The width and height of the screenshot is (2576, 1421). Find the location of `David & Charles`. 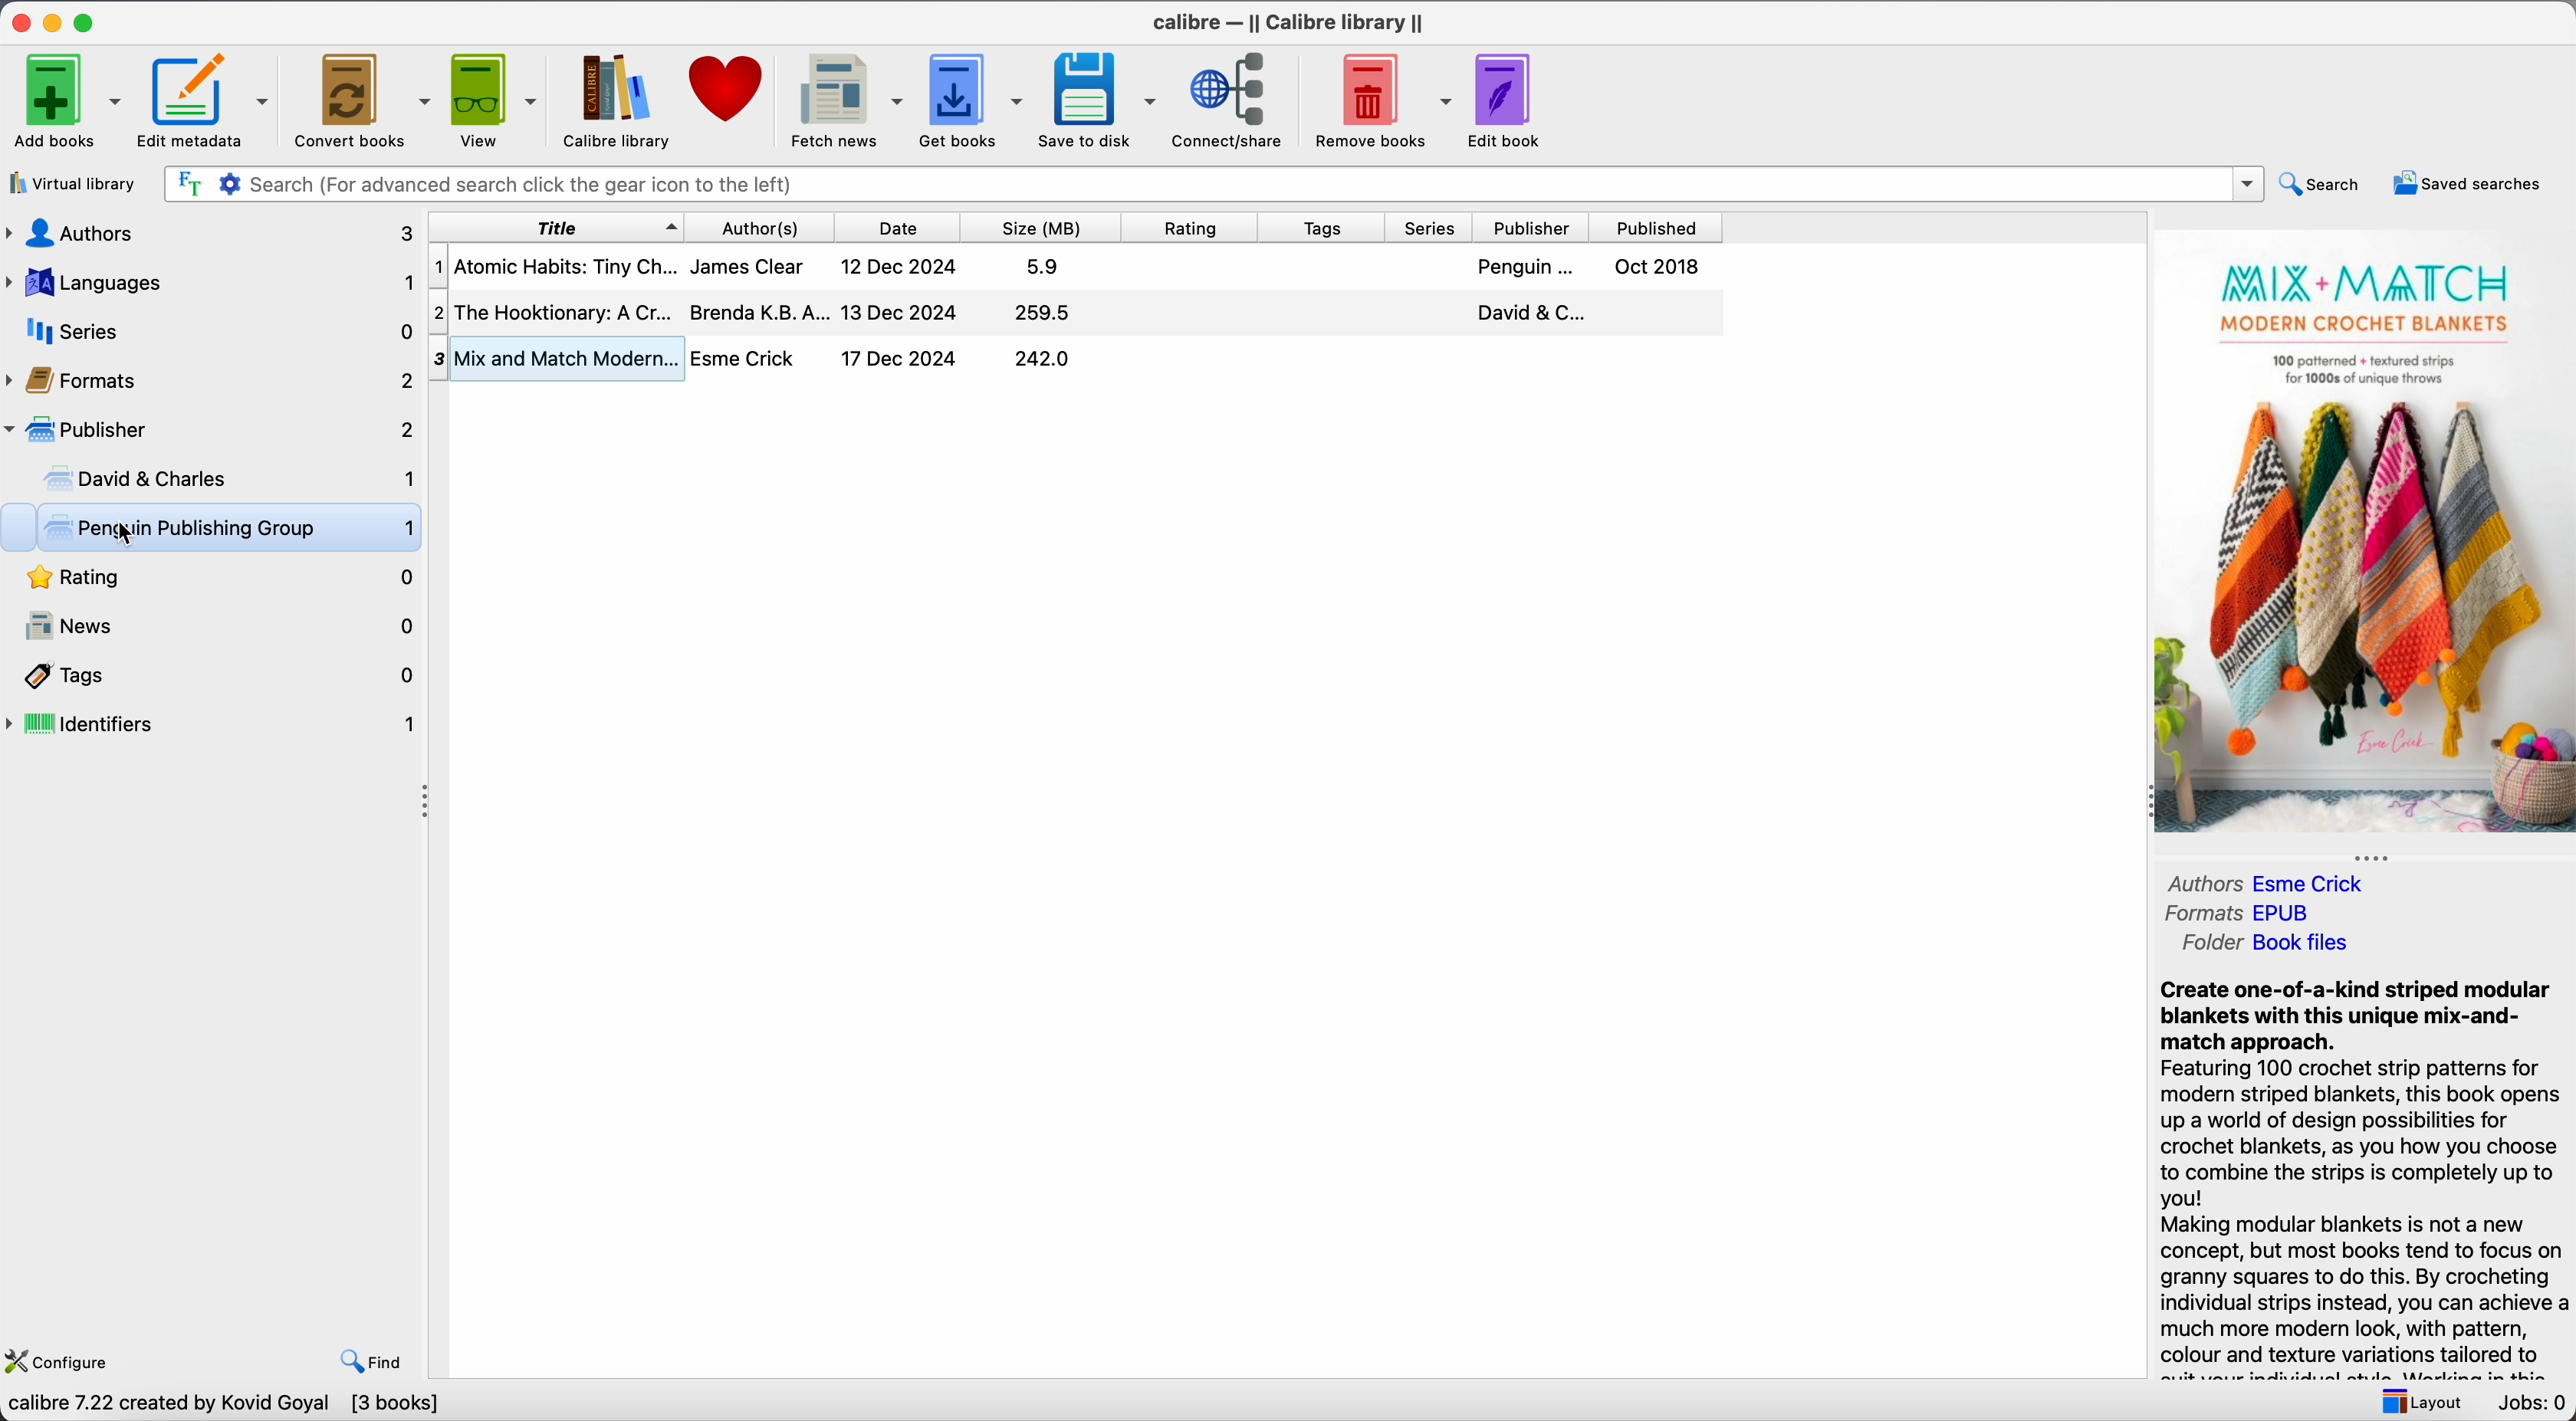

David & Charles is located at coordinates (226, 481).